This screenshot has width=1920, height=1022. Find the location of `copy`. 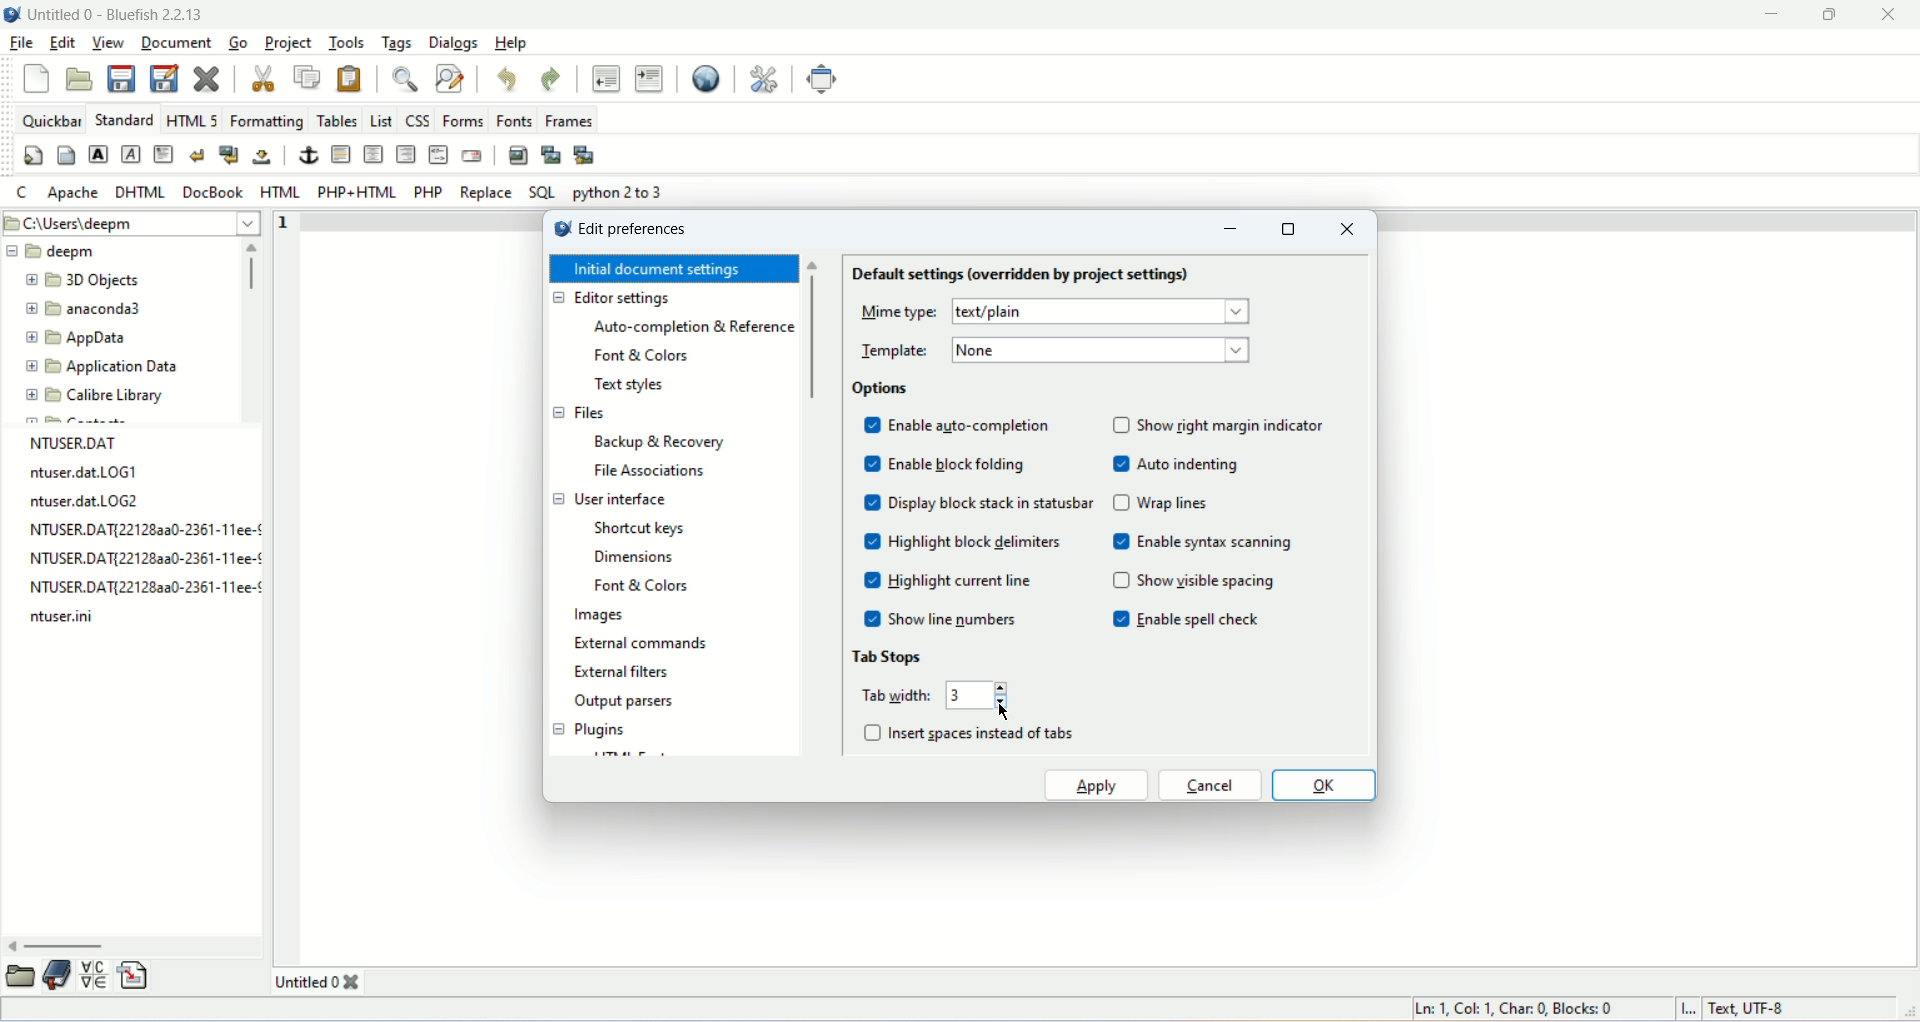

copy is located at coordinates (307, 75).